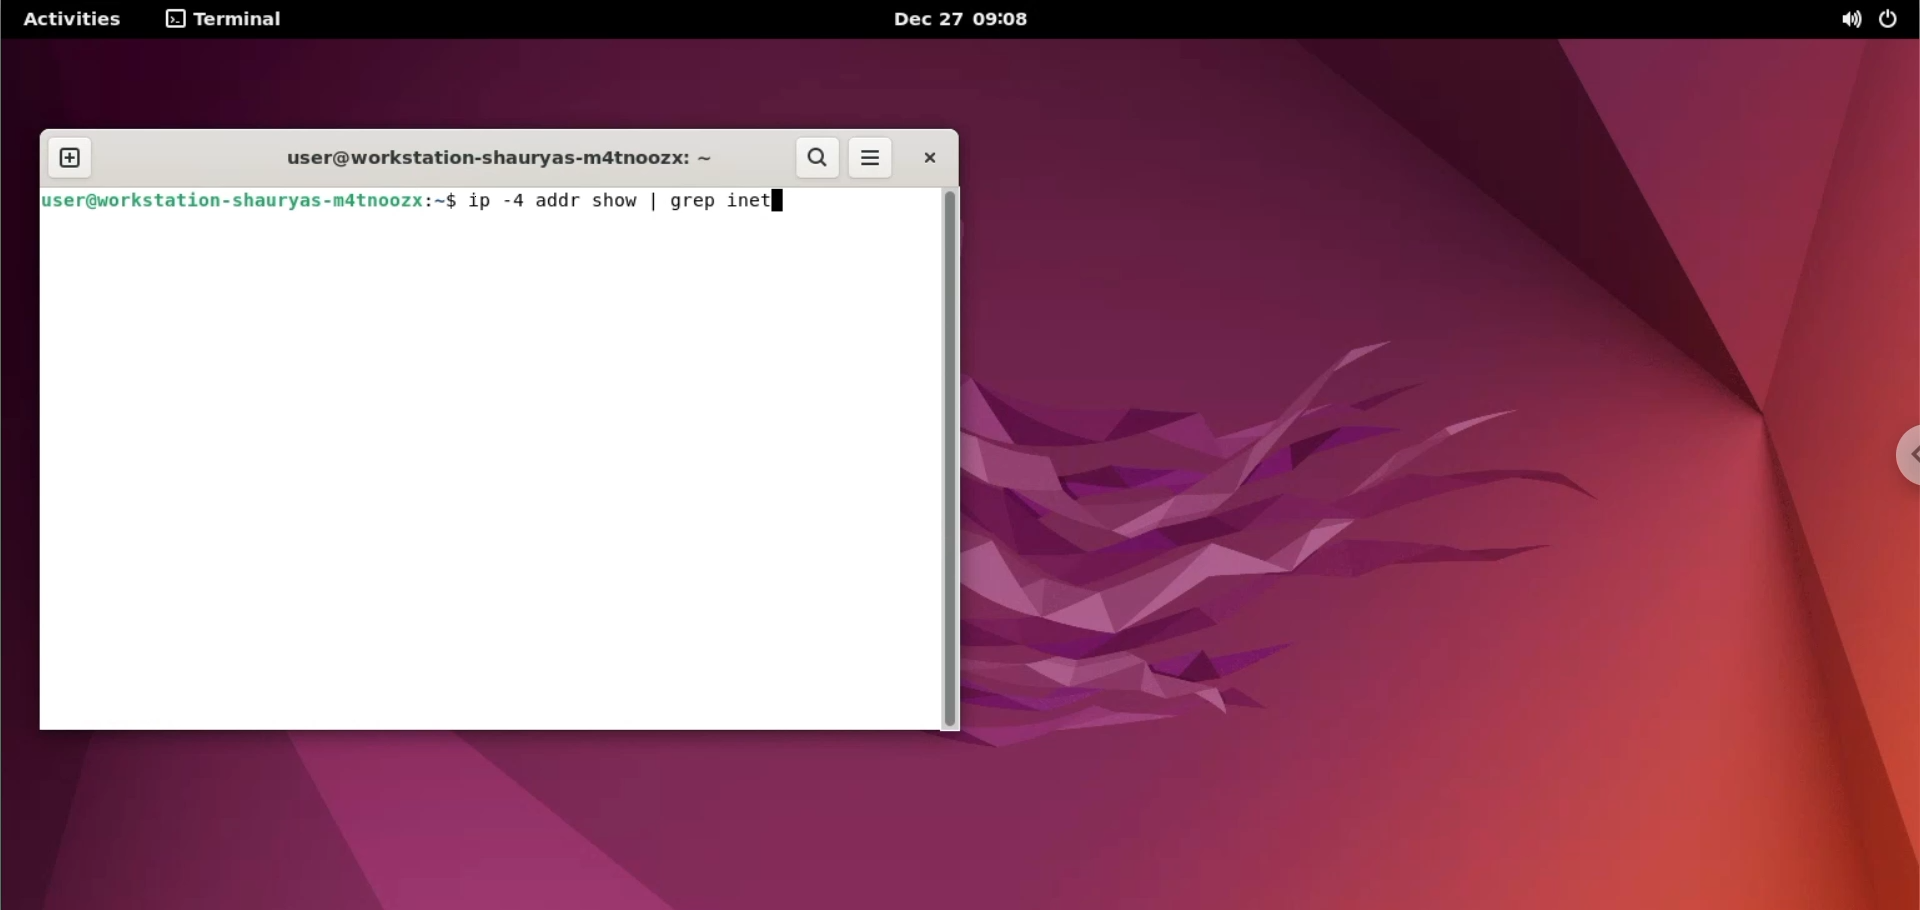 Image resolution: width=1920 pixels, height=910 pixels. I want to click on new tab, so click(63, 159).